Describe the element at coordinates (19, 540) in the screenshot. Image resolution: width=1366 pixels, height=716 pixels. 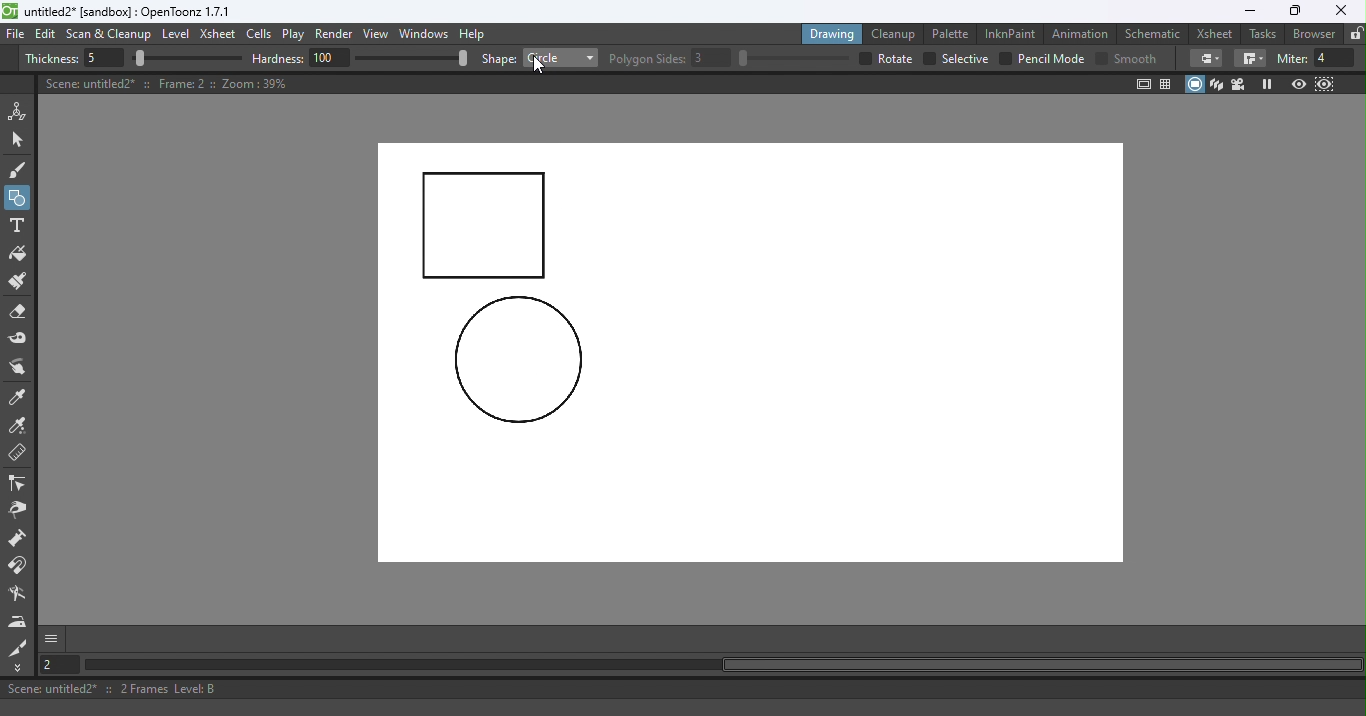
I see `Magnet tool` at that location.